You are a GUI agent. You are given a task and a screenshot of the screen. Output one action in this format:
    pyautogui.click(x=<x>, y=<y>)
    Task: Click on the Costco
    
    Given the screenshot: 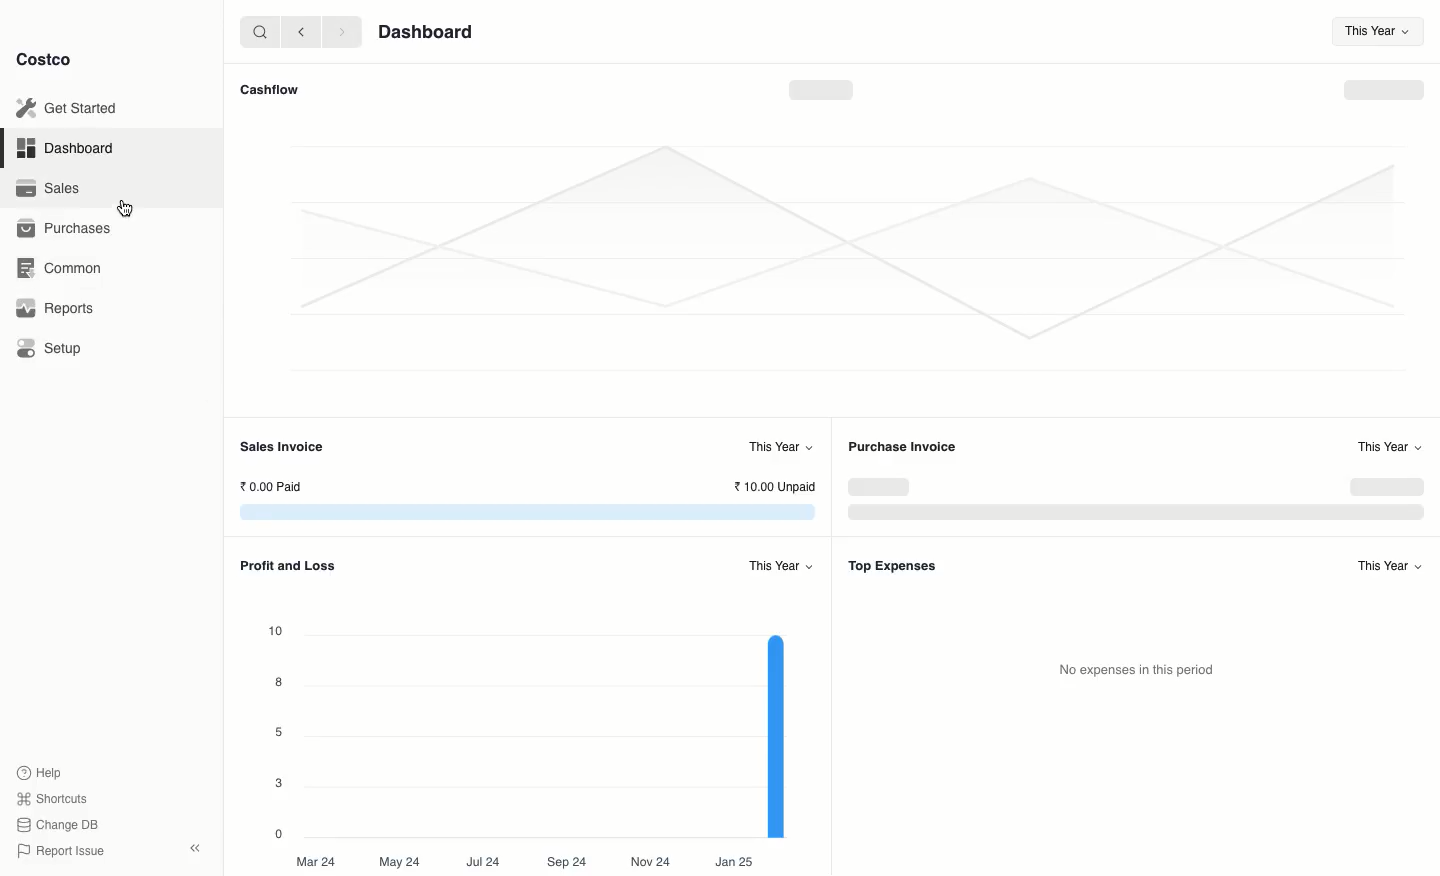 What is the action you would take?
    pyautogui.click(x=46, y=59)
    